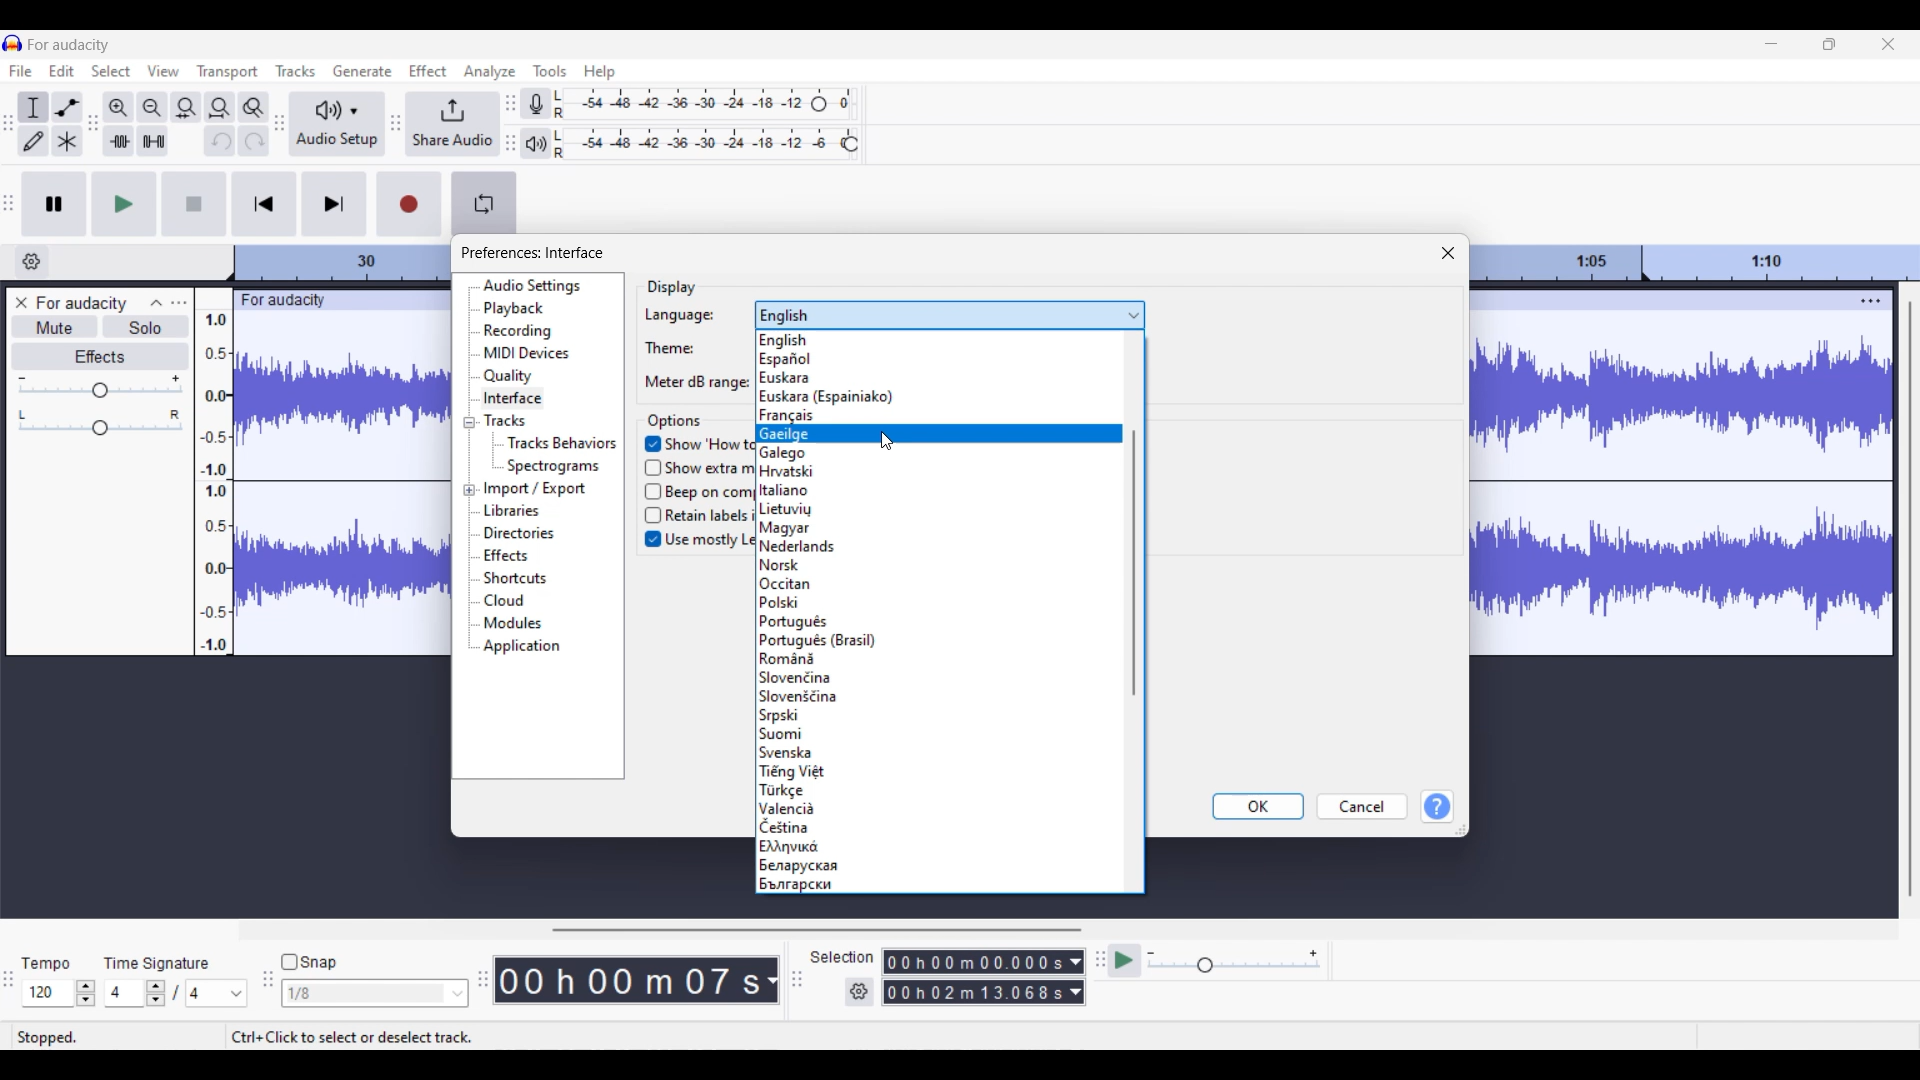 The height and width of the screenshot is (1080, 1920). Describe the element at coordinates (784, 714) in the screenshot. I see `Srpski` at that location.